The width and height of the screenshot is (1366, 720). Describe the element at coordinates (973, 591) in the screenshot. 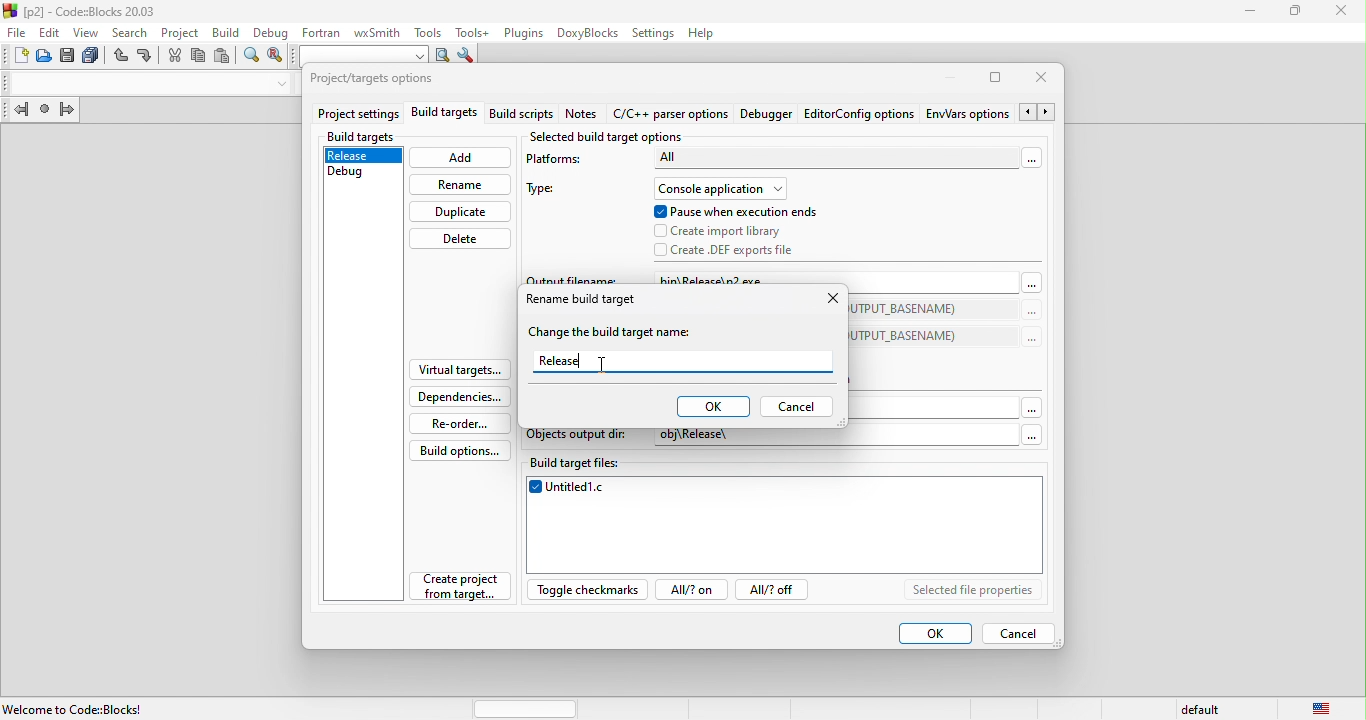

I see `selected file properties` at that location.